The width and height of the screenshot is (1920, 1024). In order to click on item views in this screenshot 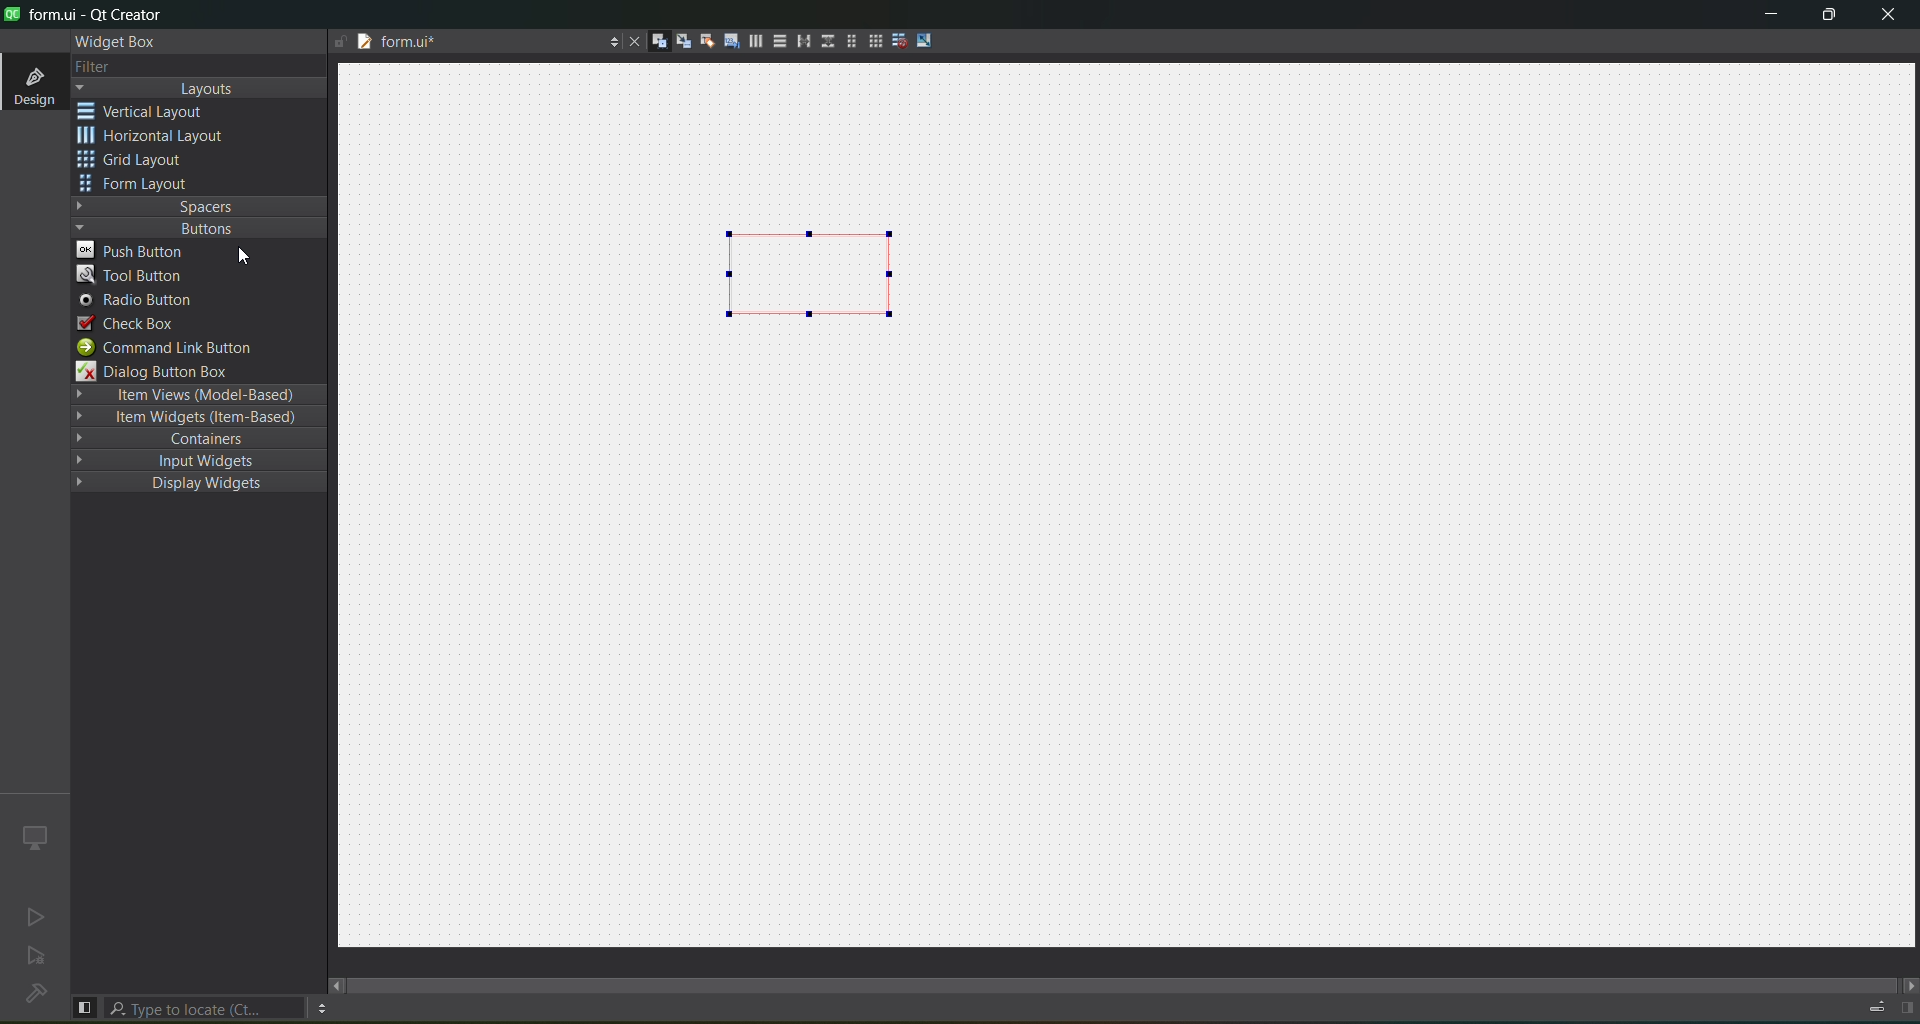, I will do `click(196, 394)`.